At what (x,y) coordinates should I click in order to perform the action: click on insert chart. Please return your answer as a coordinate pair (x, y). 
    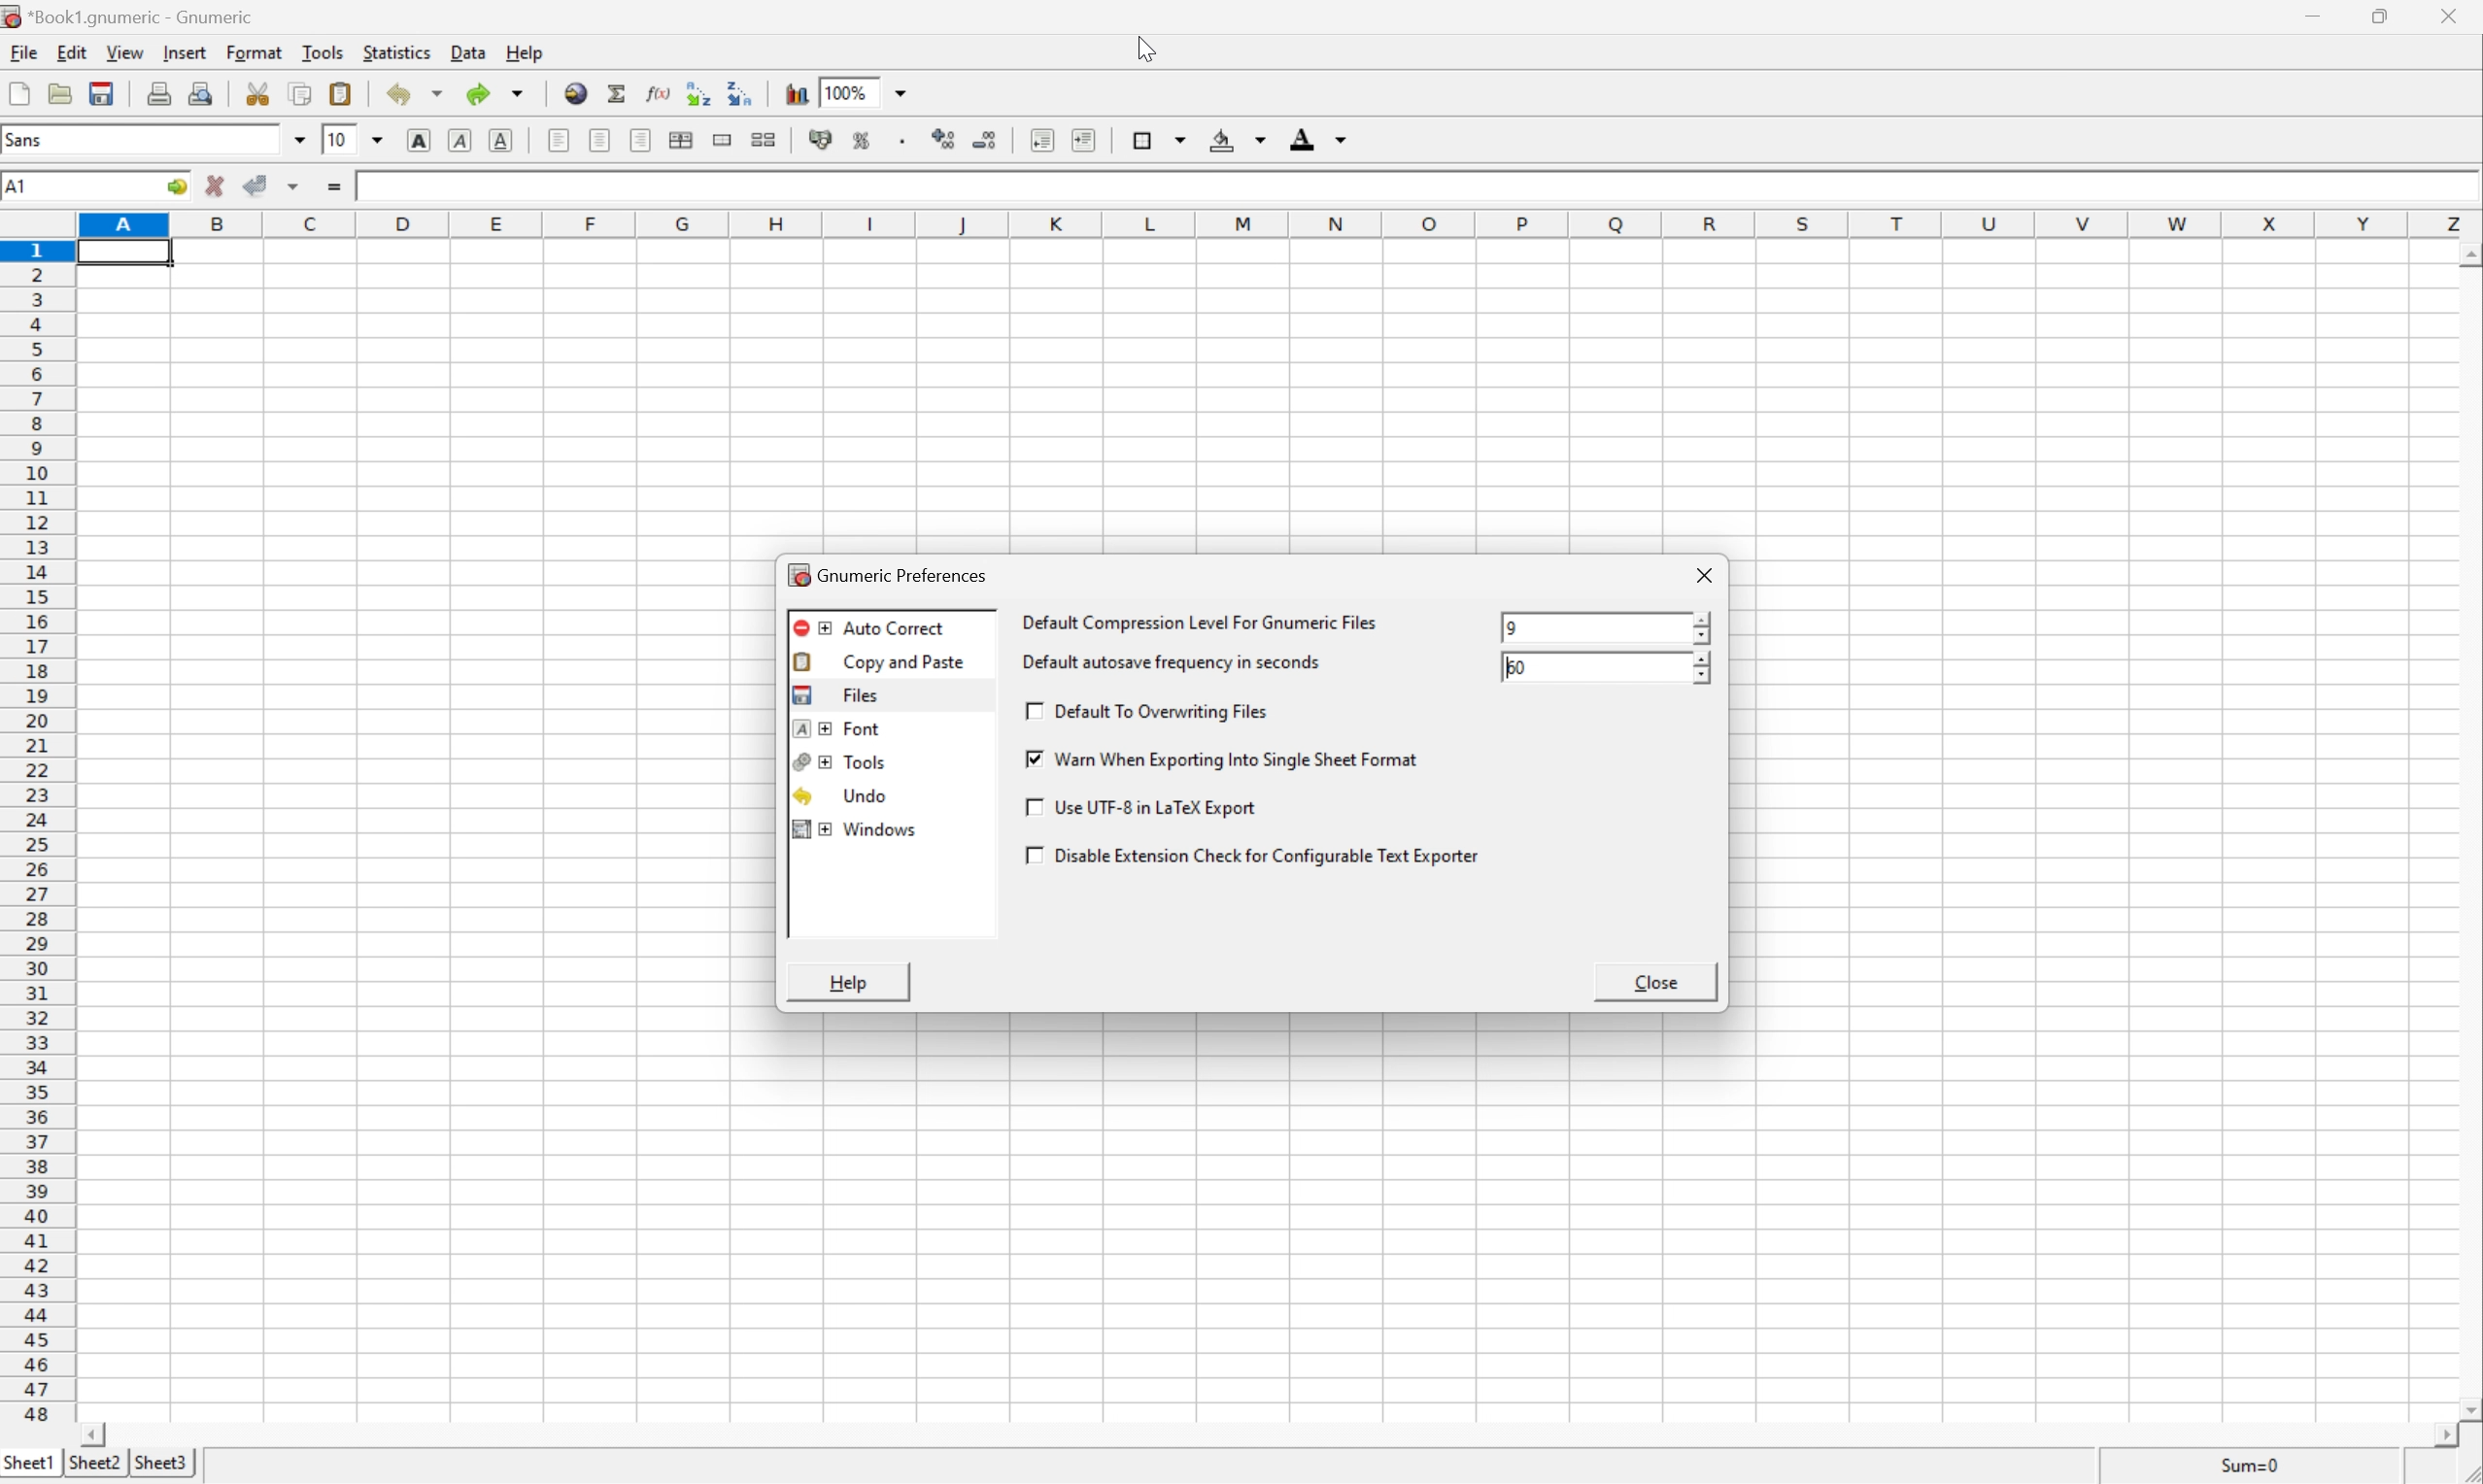
    Looking at the image, I should click on (796, 92).